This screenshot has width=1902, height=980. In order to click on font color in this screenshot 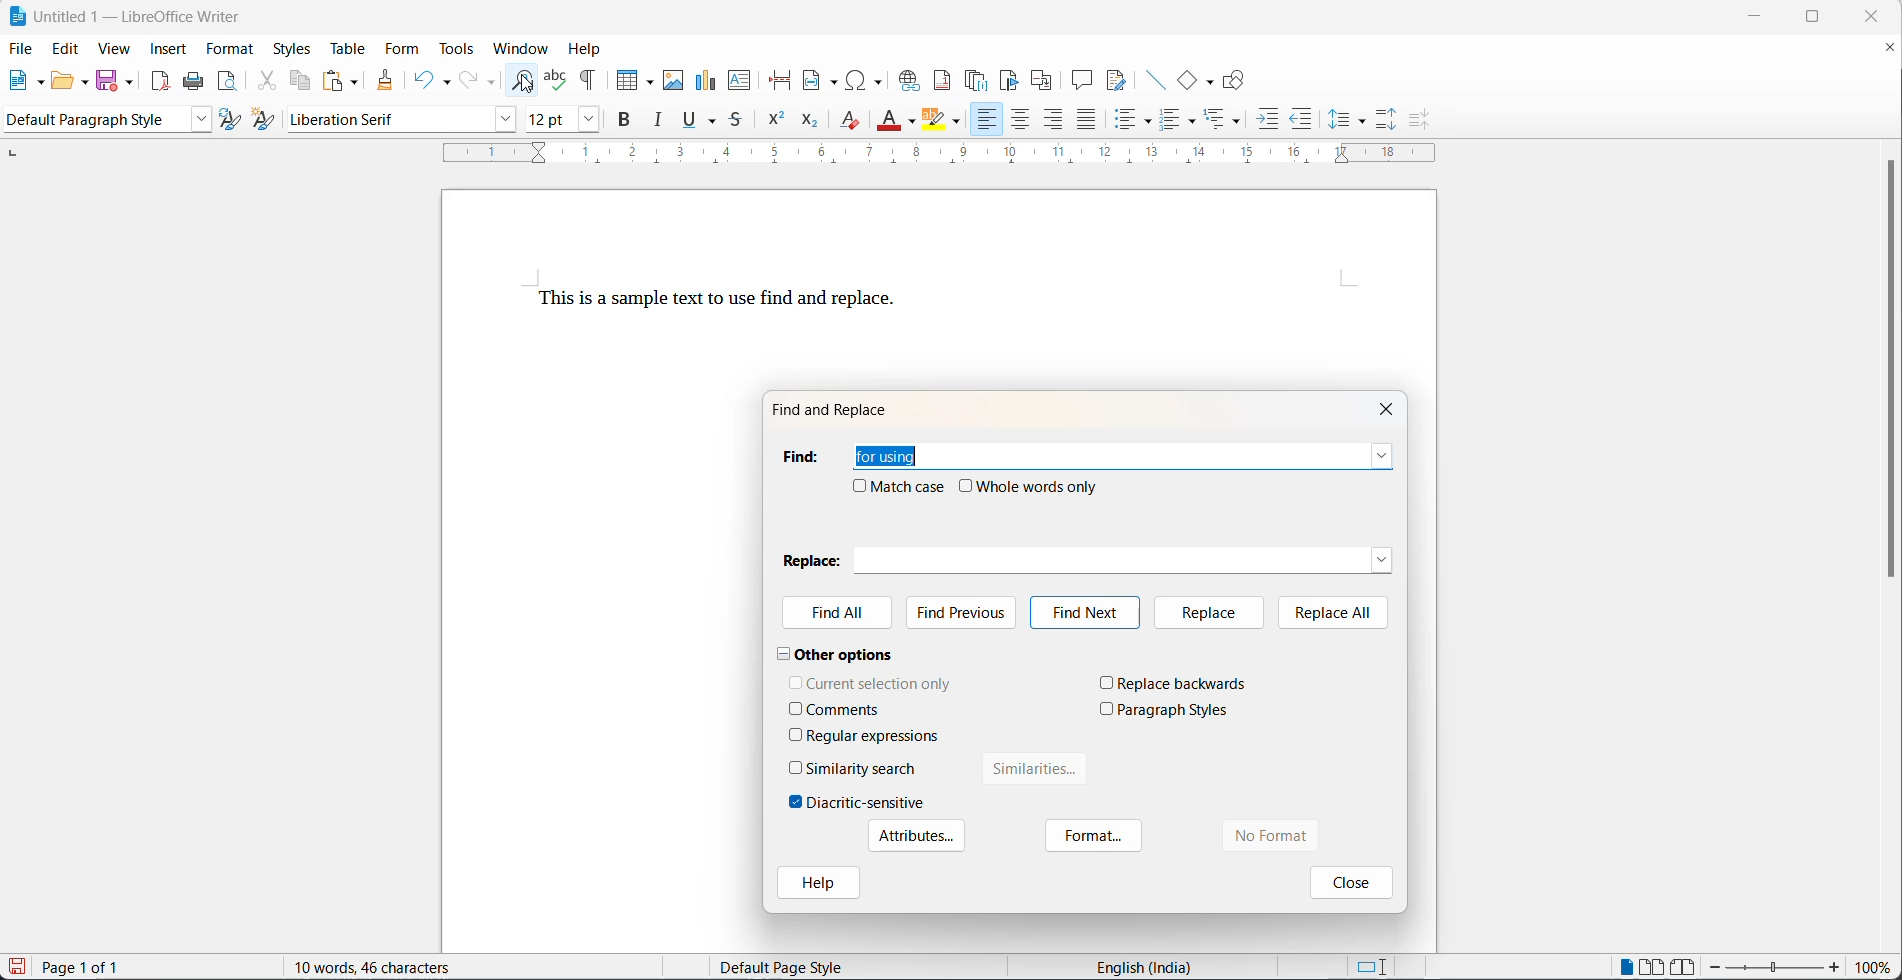, I will do `click(912, 122)`.